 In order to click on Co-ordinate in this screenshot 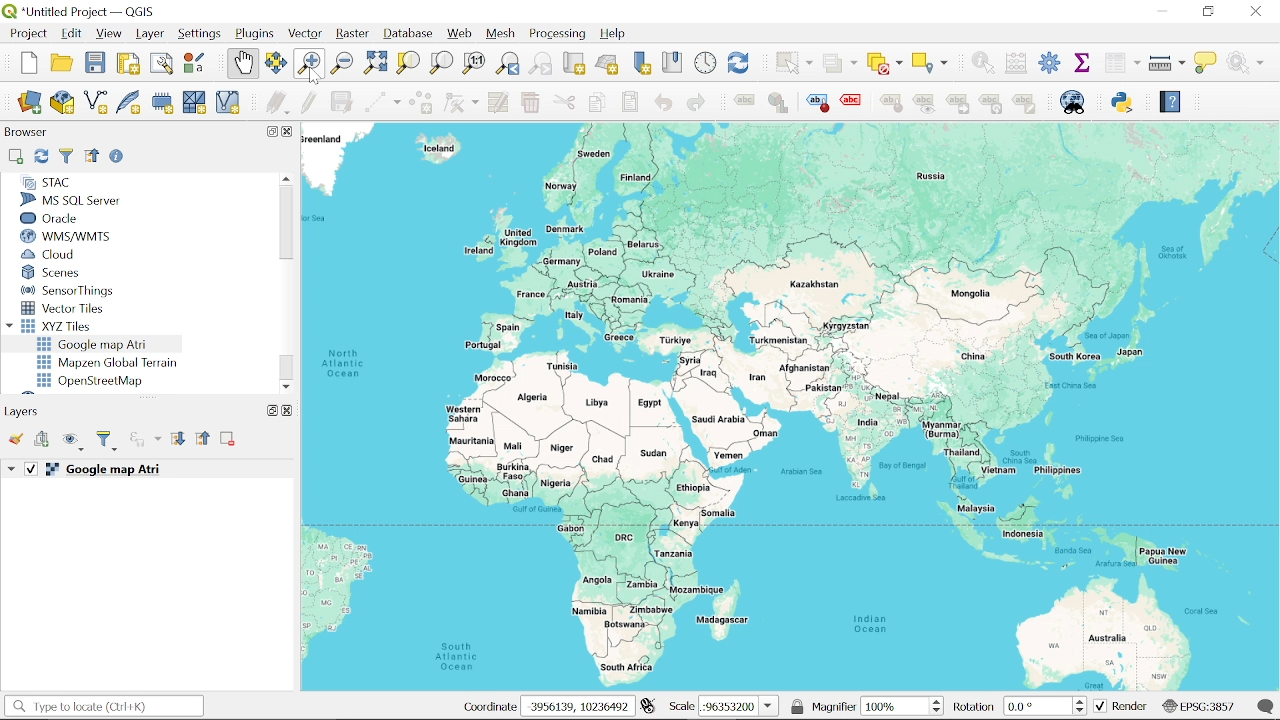, I will do `click(579, 706)`.